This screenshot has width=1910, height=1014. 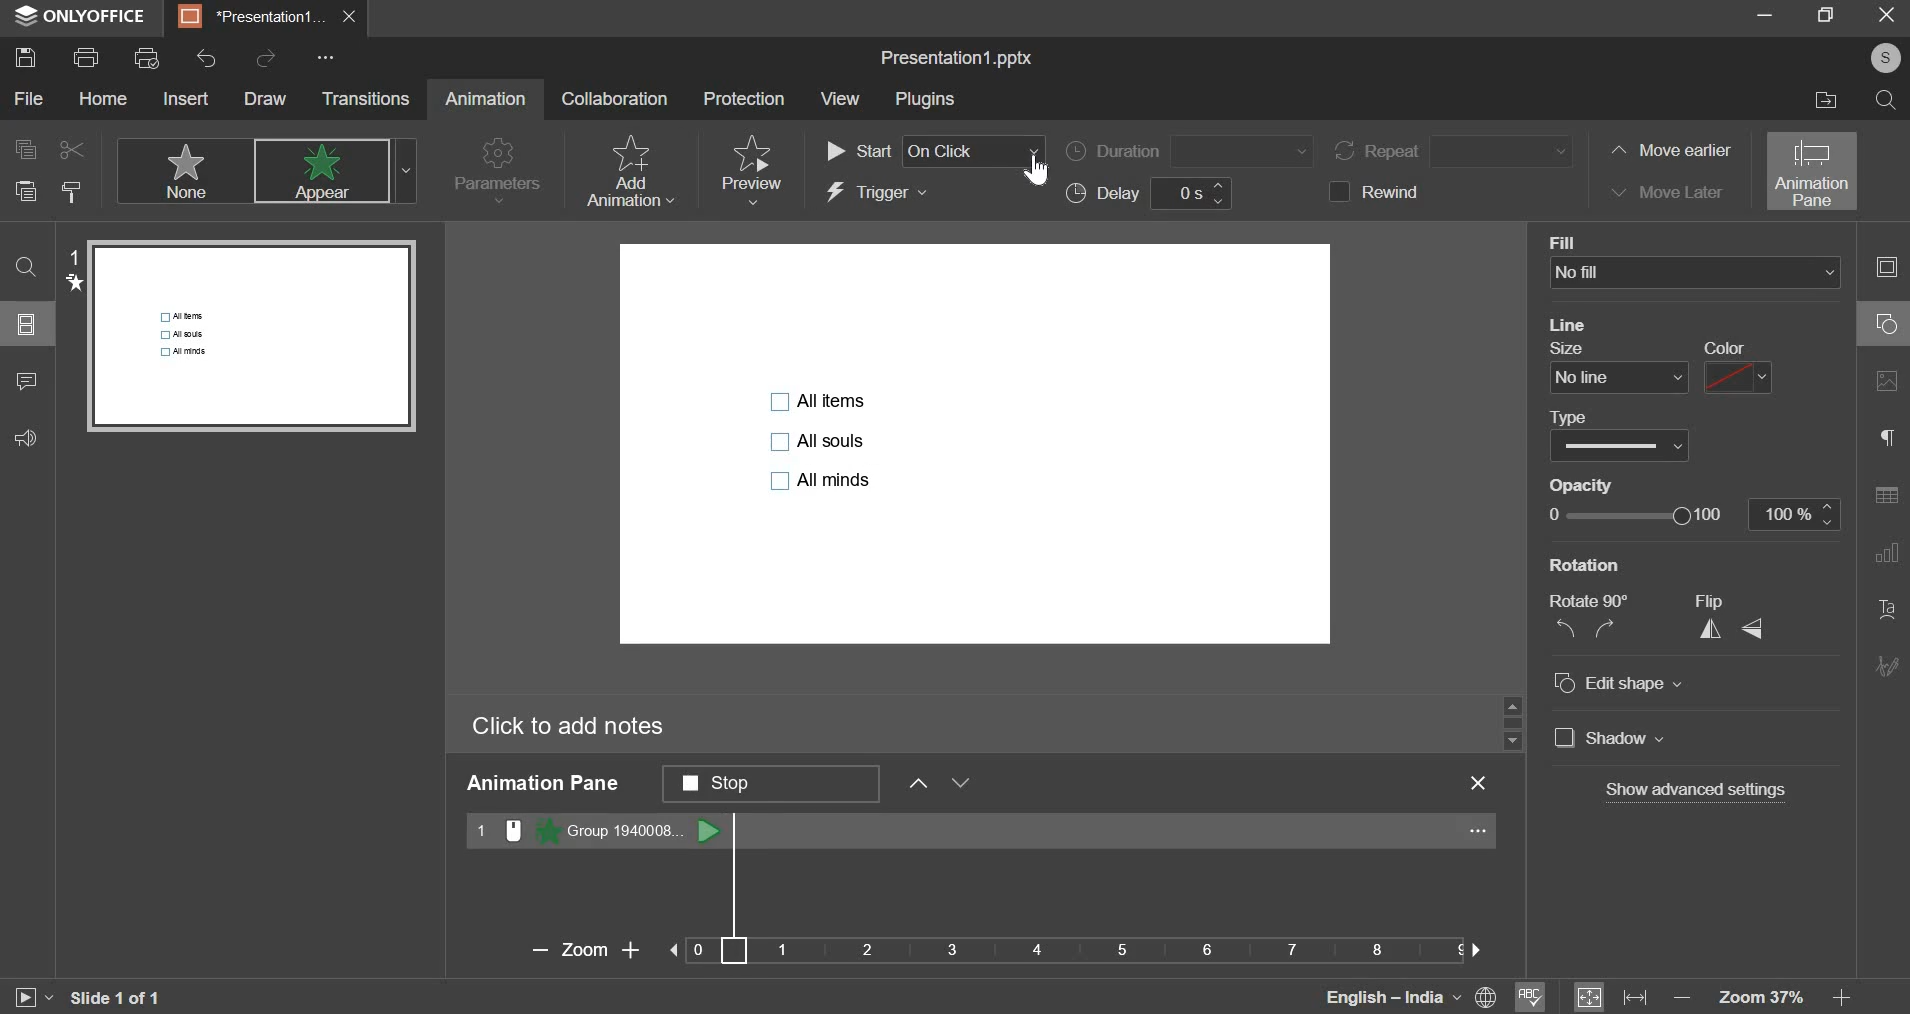 I want to click on repeat, so click(x=1457, y=151).